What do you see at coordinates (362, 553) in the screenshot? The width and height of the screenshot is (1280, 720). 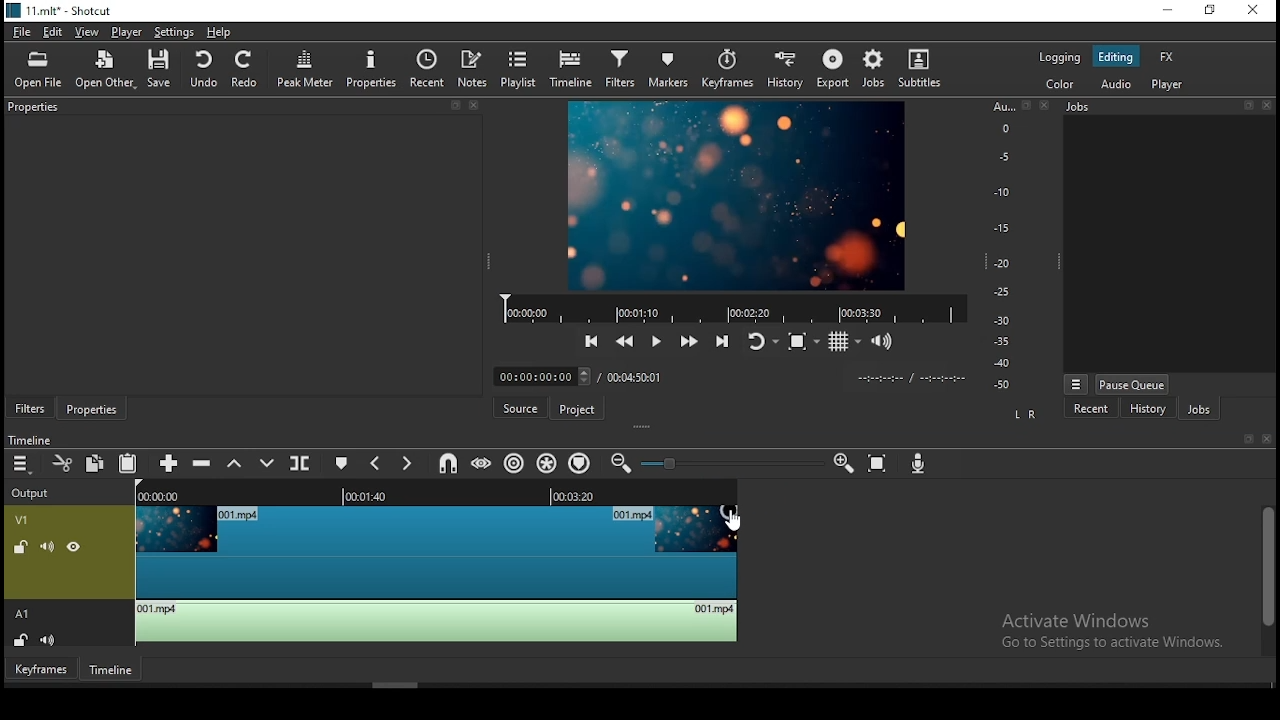 I see `video track` at bounding box center [362, 553].